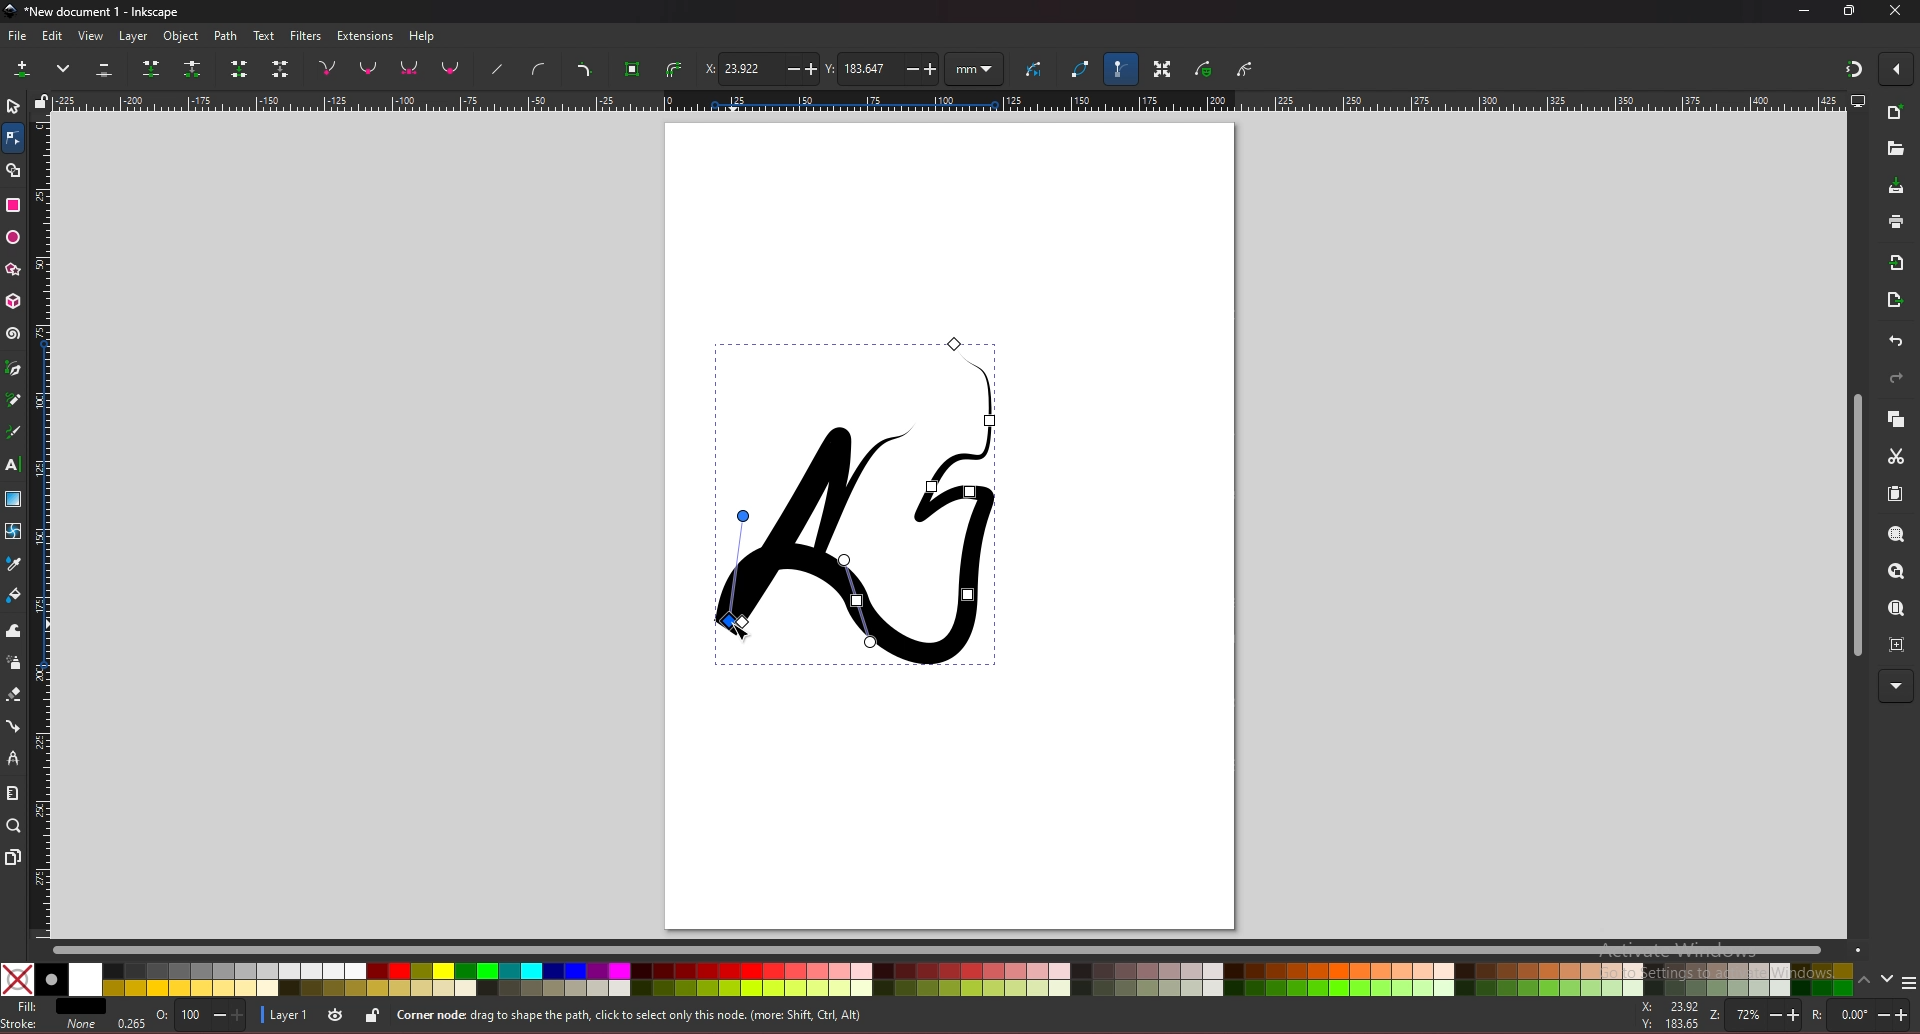  I want to click on y coordinate, so click(882, 69).